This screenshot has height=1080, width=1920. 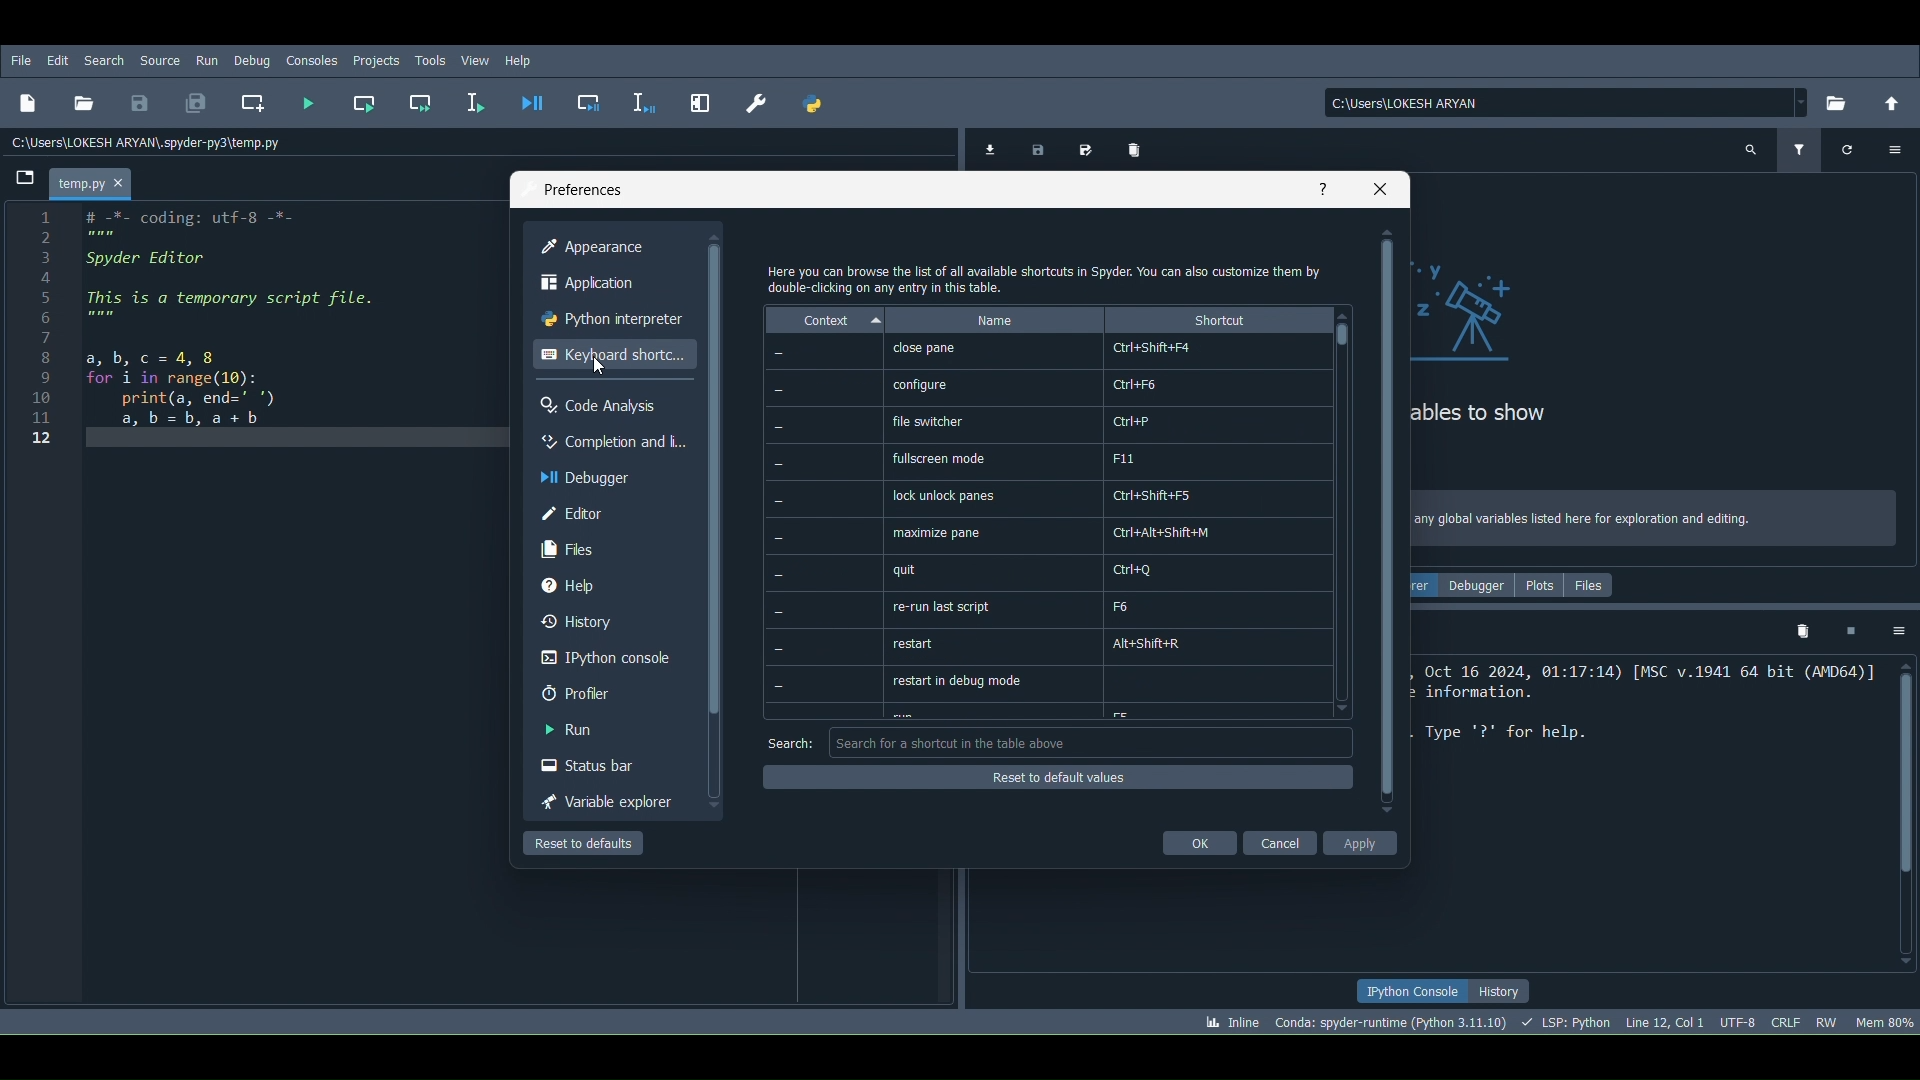 I want to click on Variable explorer, so click(x=602, y=798).